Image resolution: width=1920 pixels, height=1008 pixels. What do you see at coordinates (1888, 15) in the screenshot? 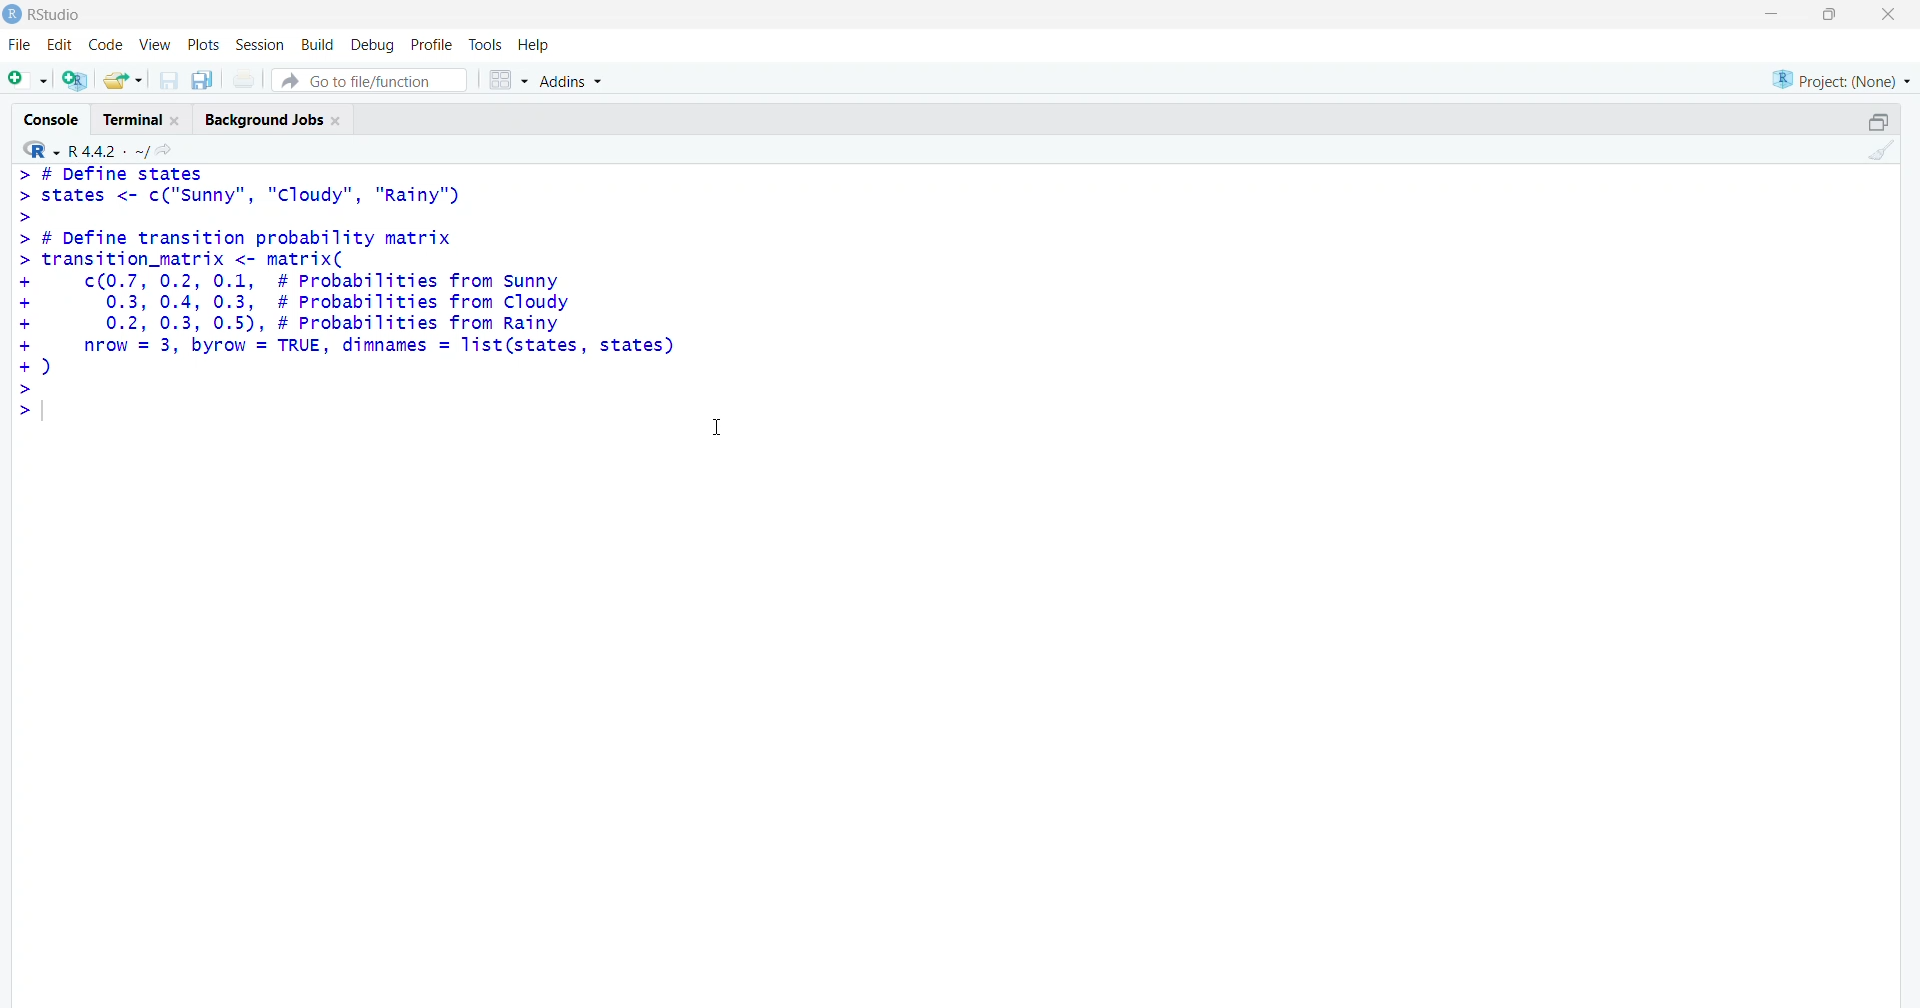
I see `close` at bounding box center [1888, 15].